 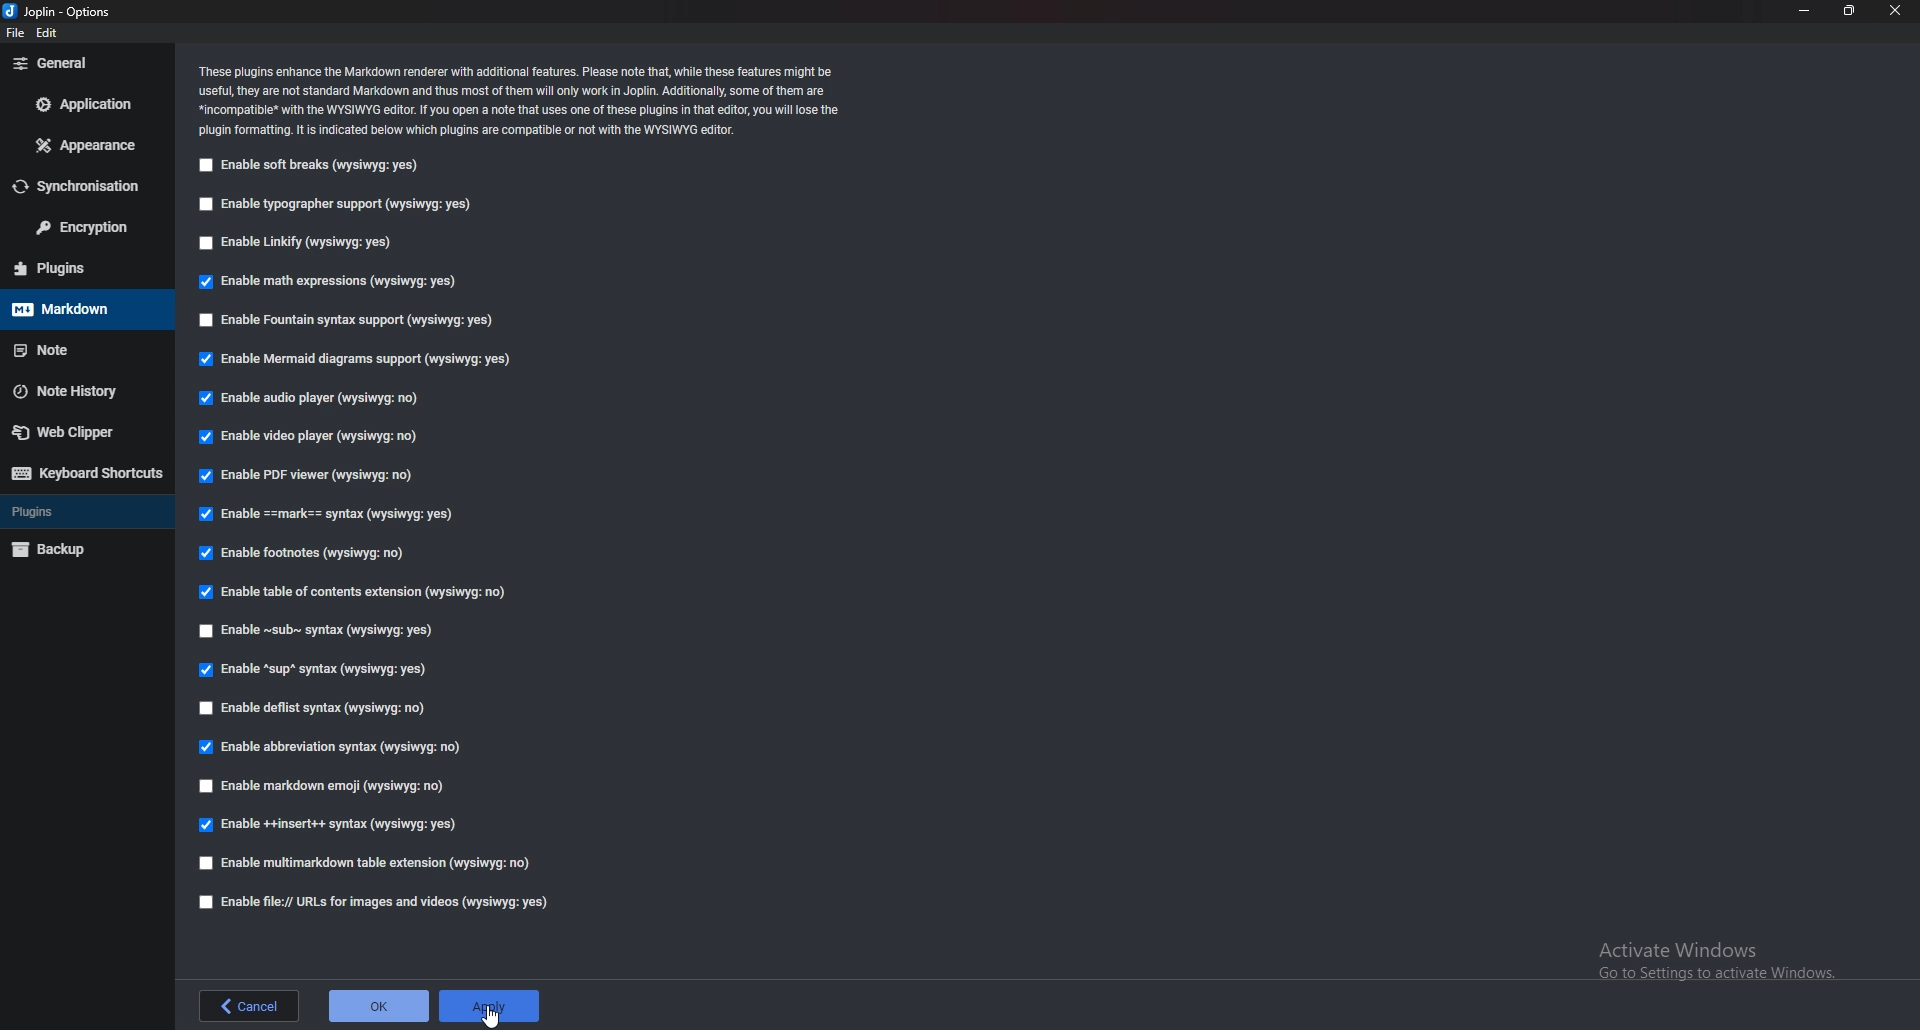 What do you see at coordinates (335, 204) in the screenshot?
I see `Enable typographer support` at bounding box center [335, 204].